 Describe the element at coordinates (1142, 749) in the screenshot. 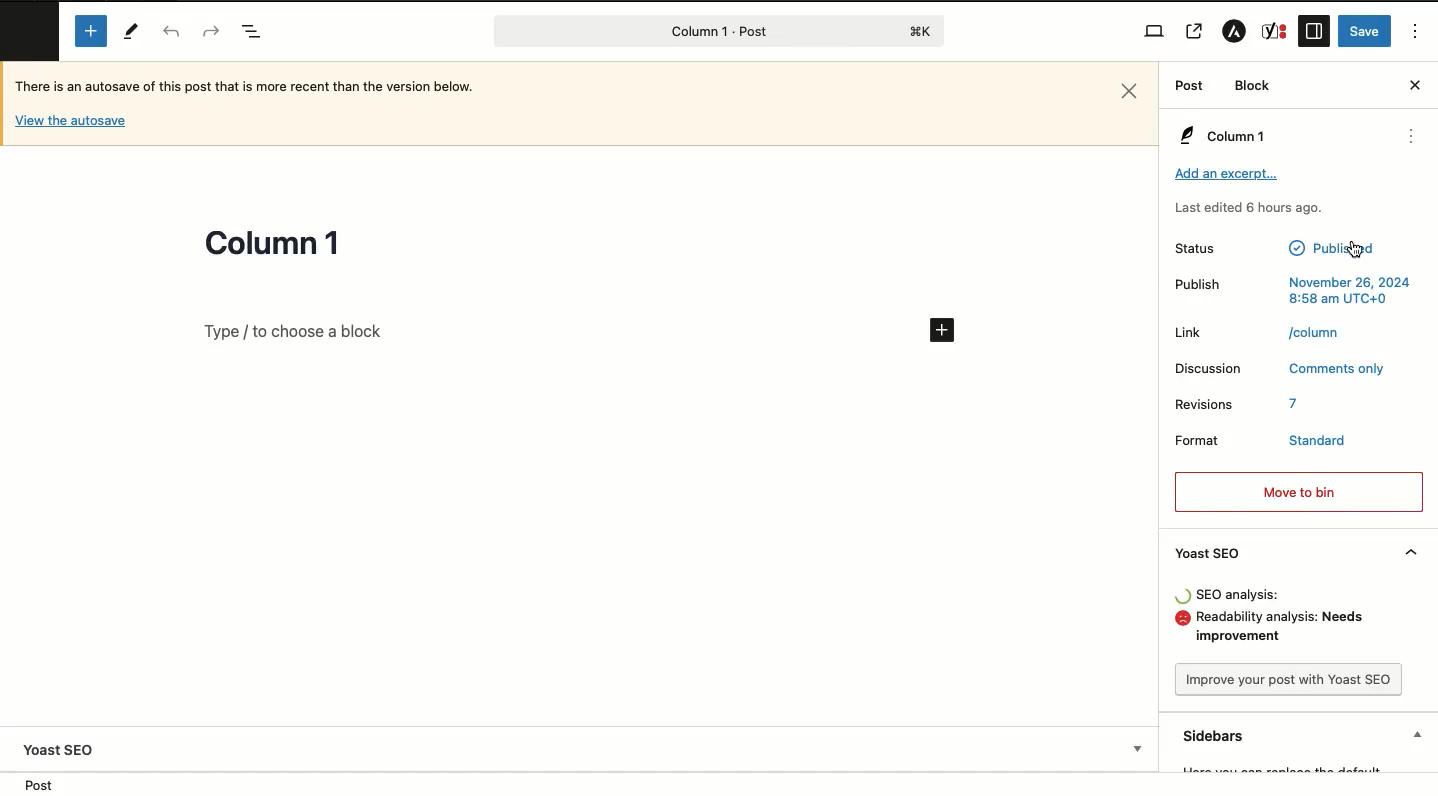

I see `Drop-down ` at that location.